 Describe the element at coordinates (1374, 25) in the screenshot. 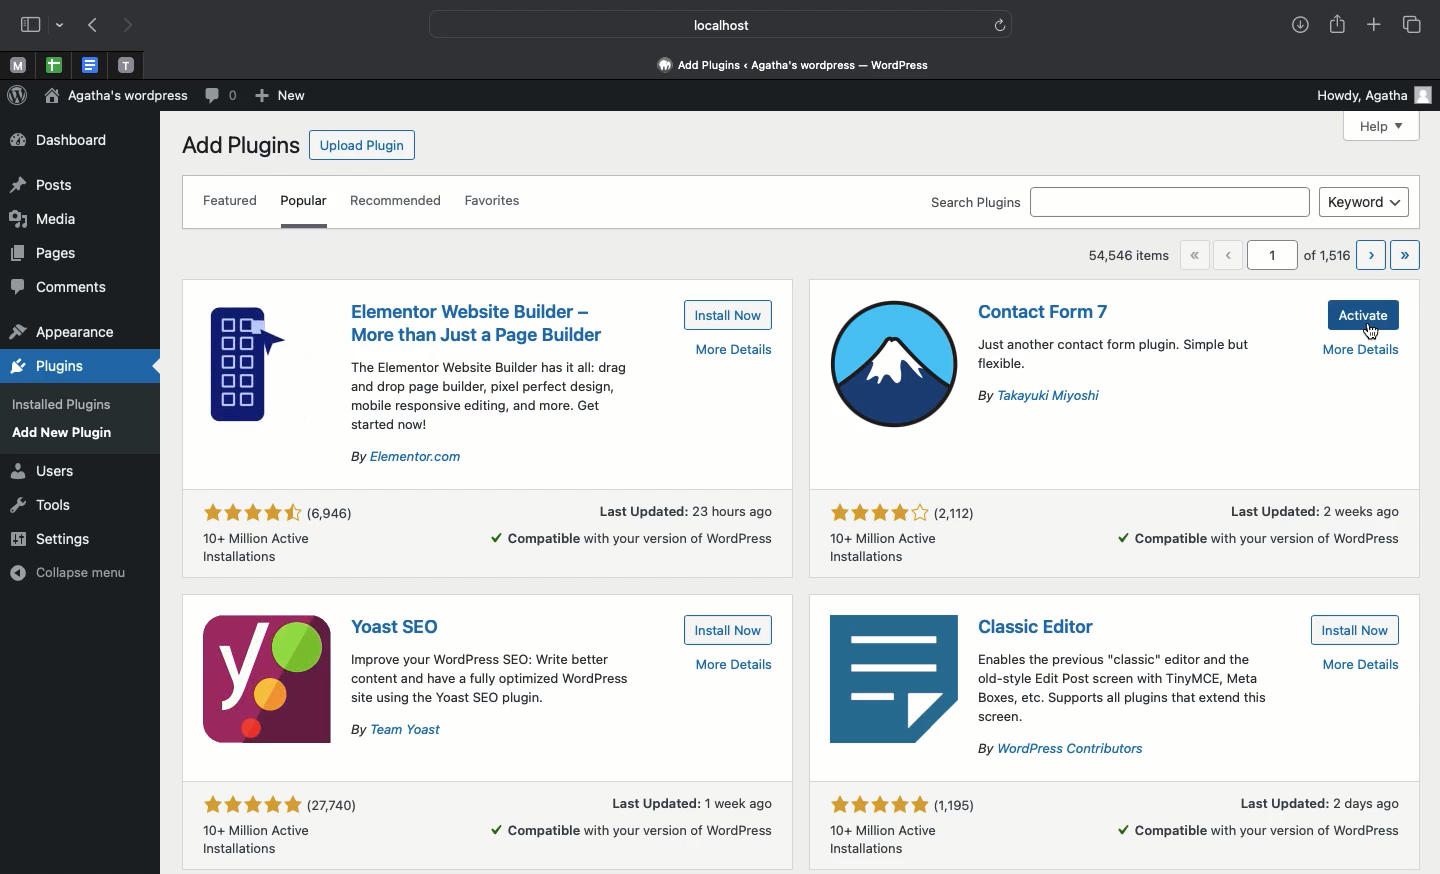

I see `Add new tab` at that location.